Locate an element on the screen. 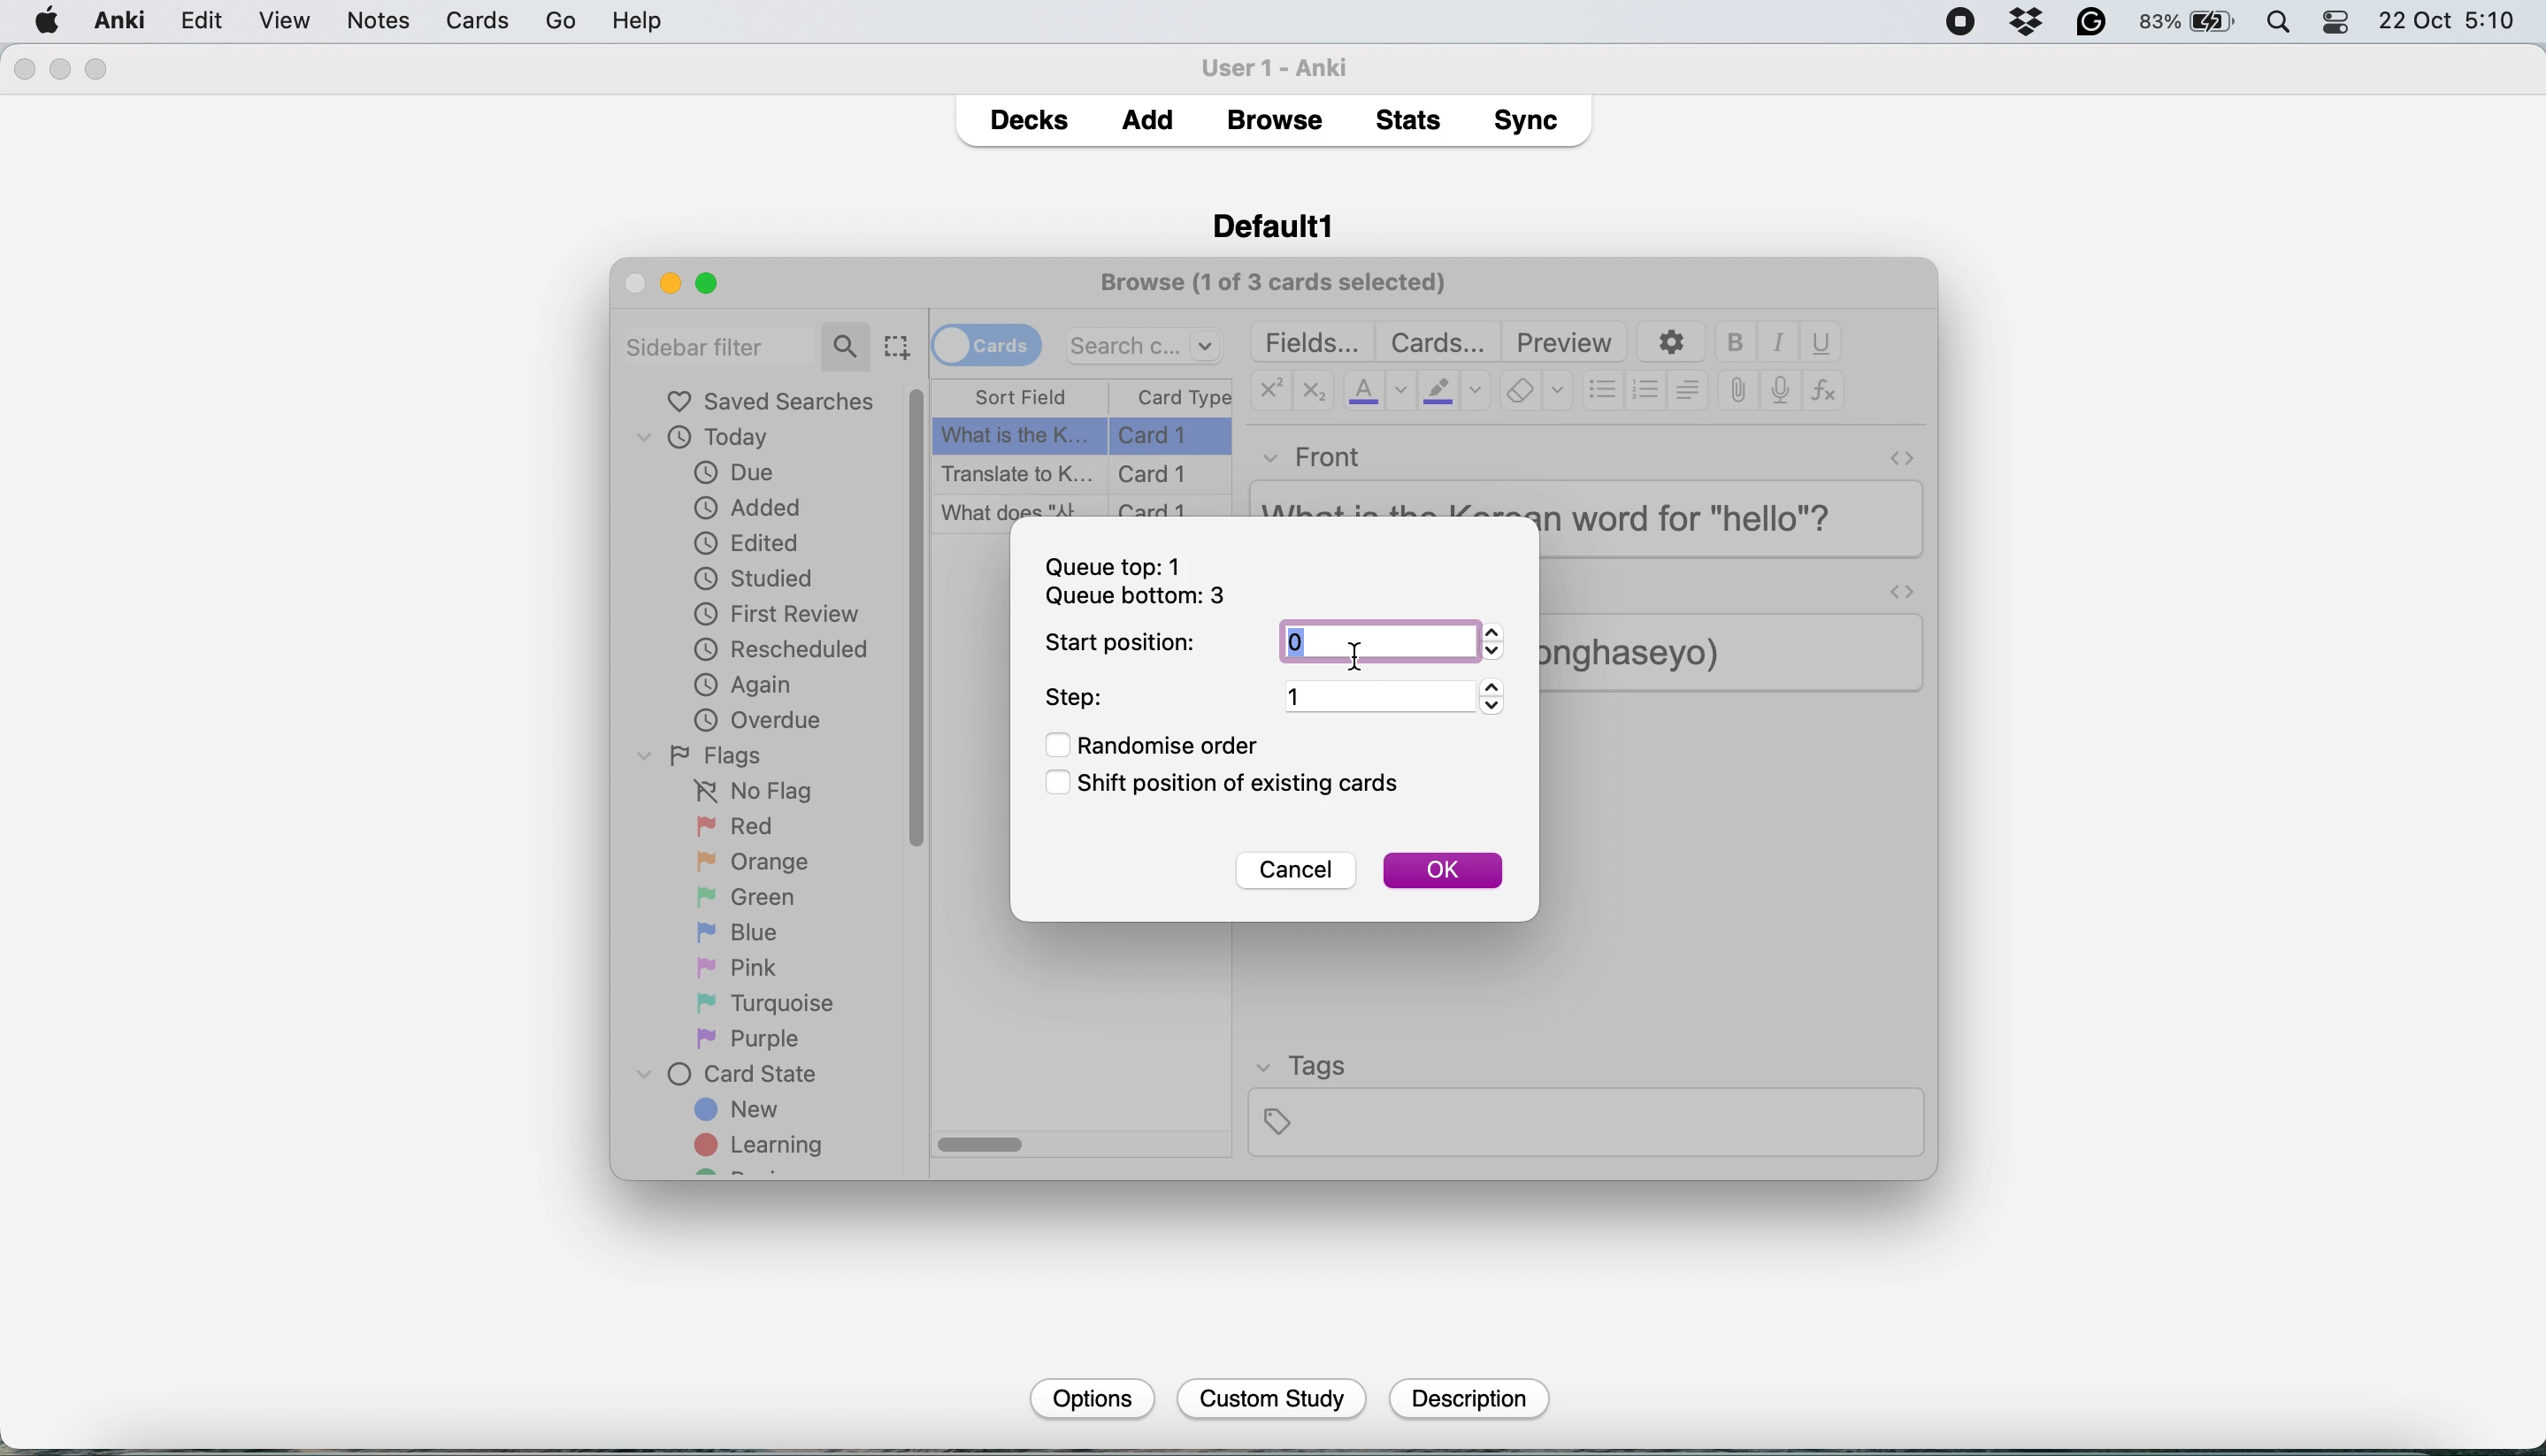  anki is located at coordinates (123, 20).